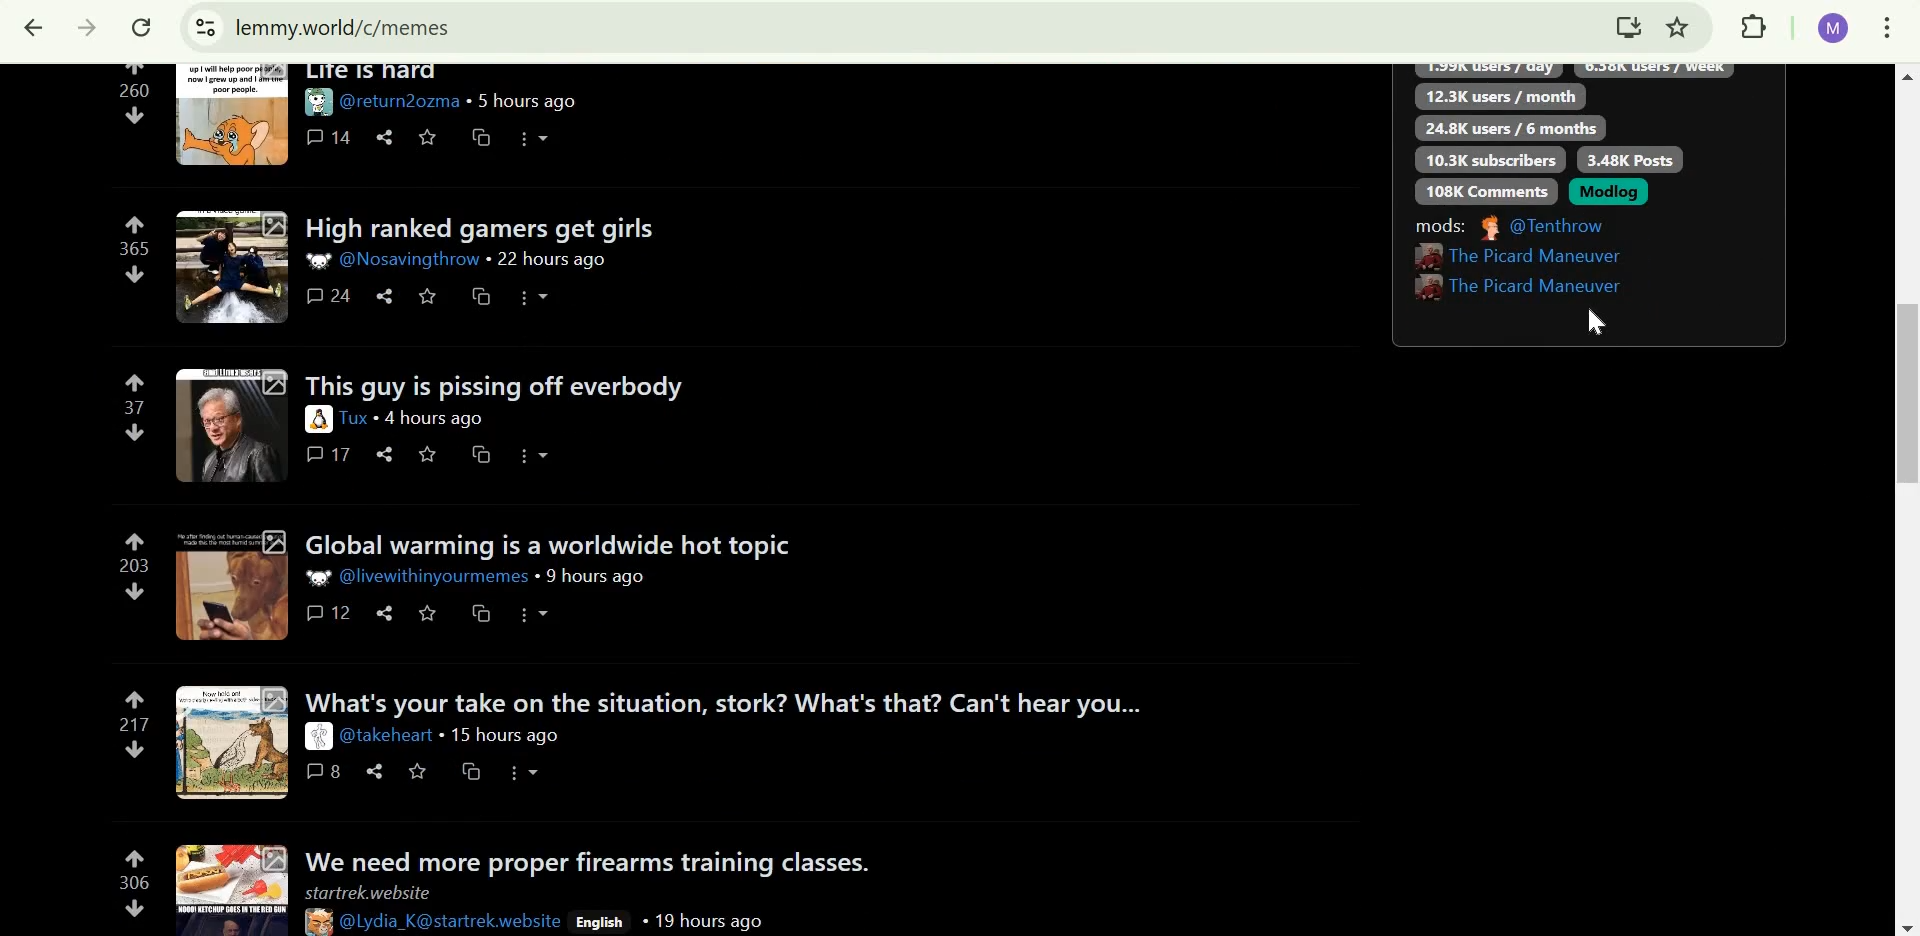 The image size is (1920, 936). I want to click on downvote, so click(138, 274).